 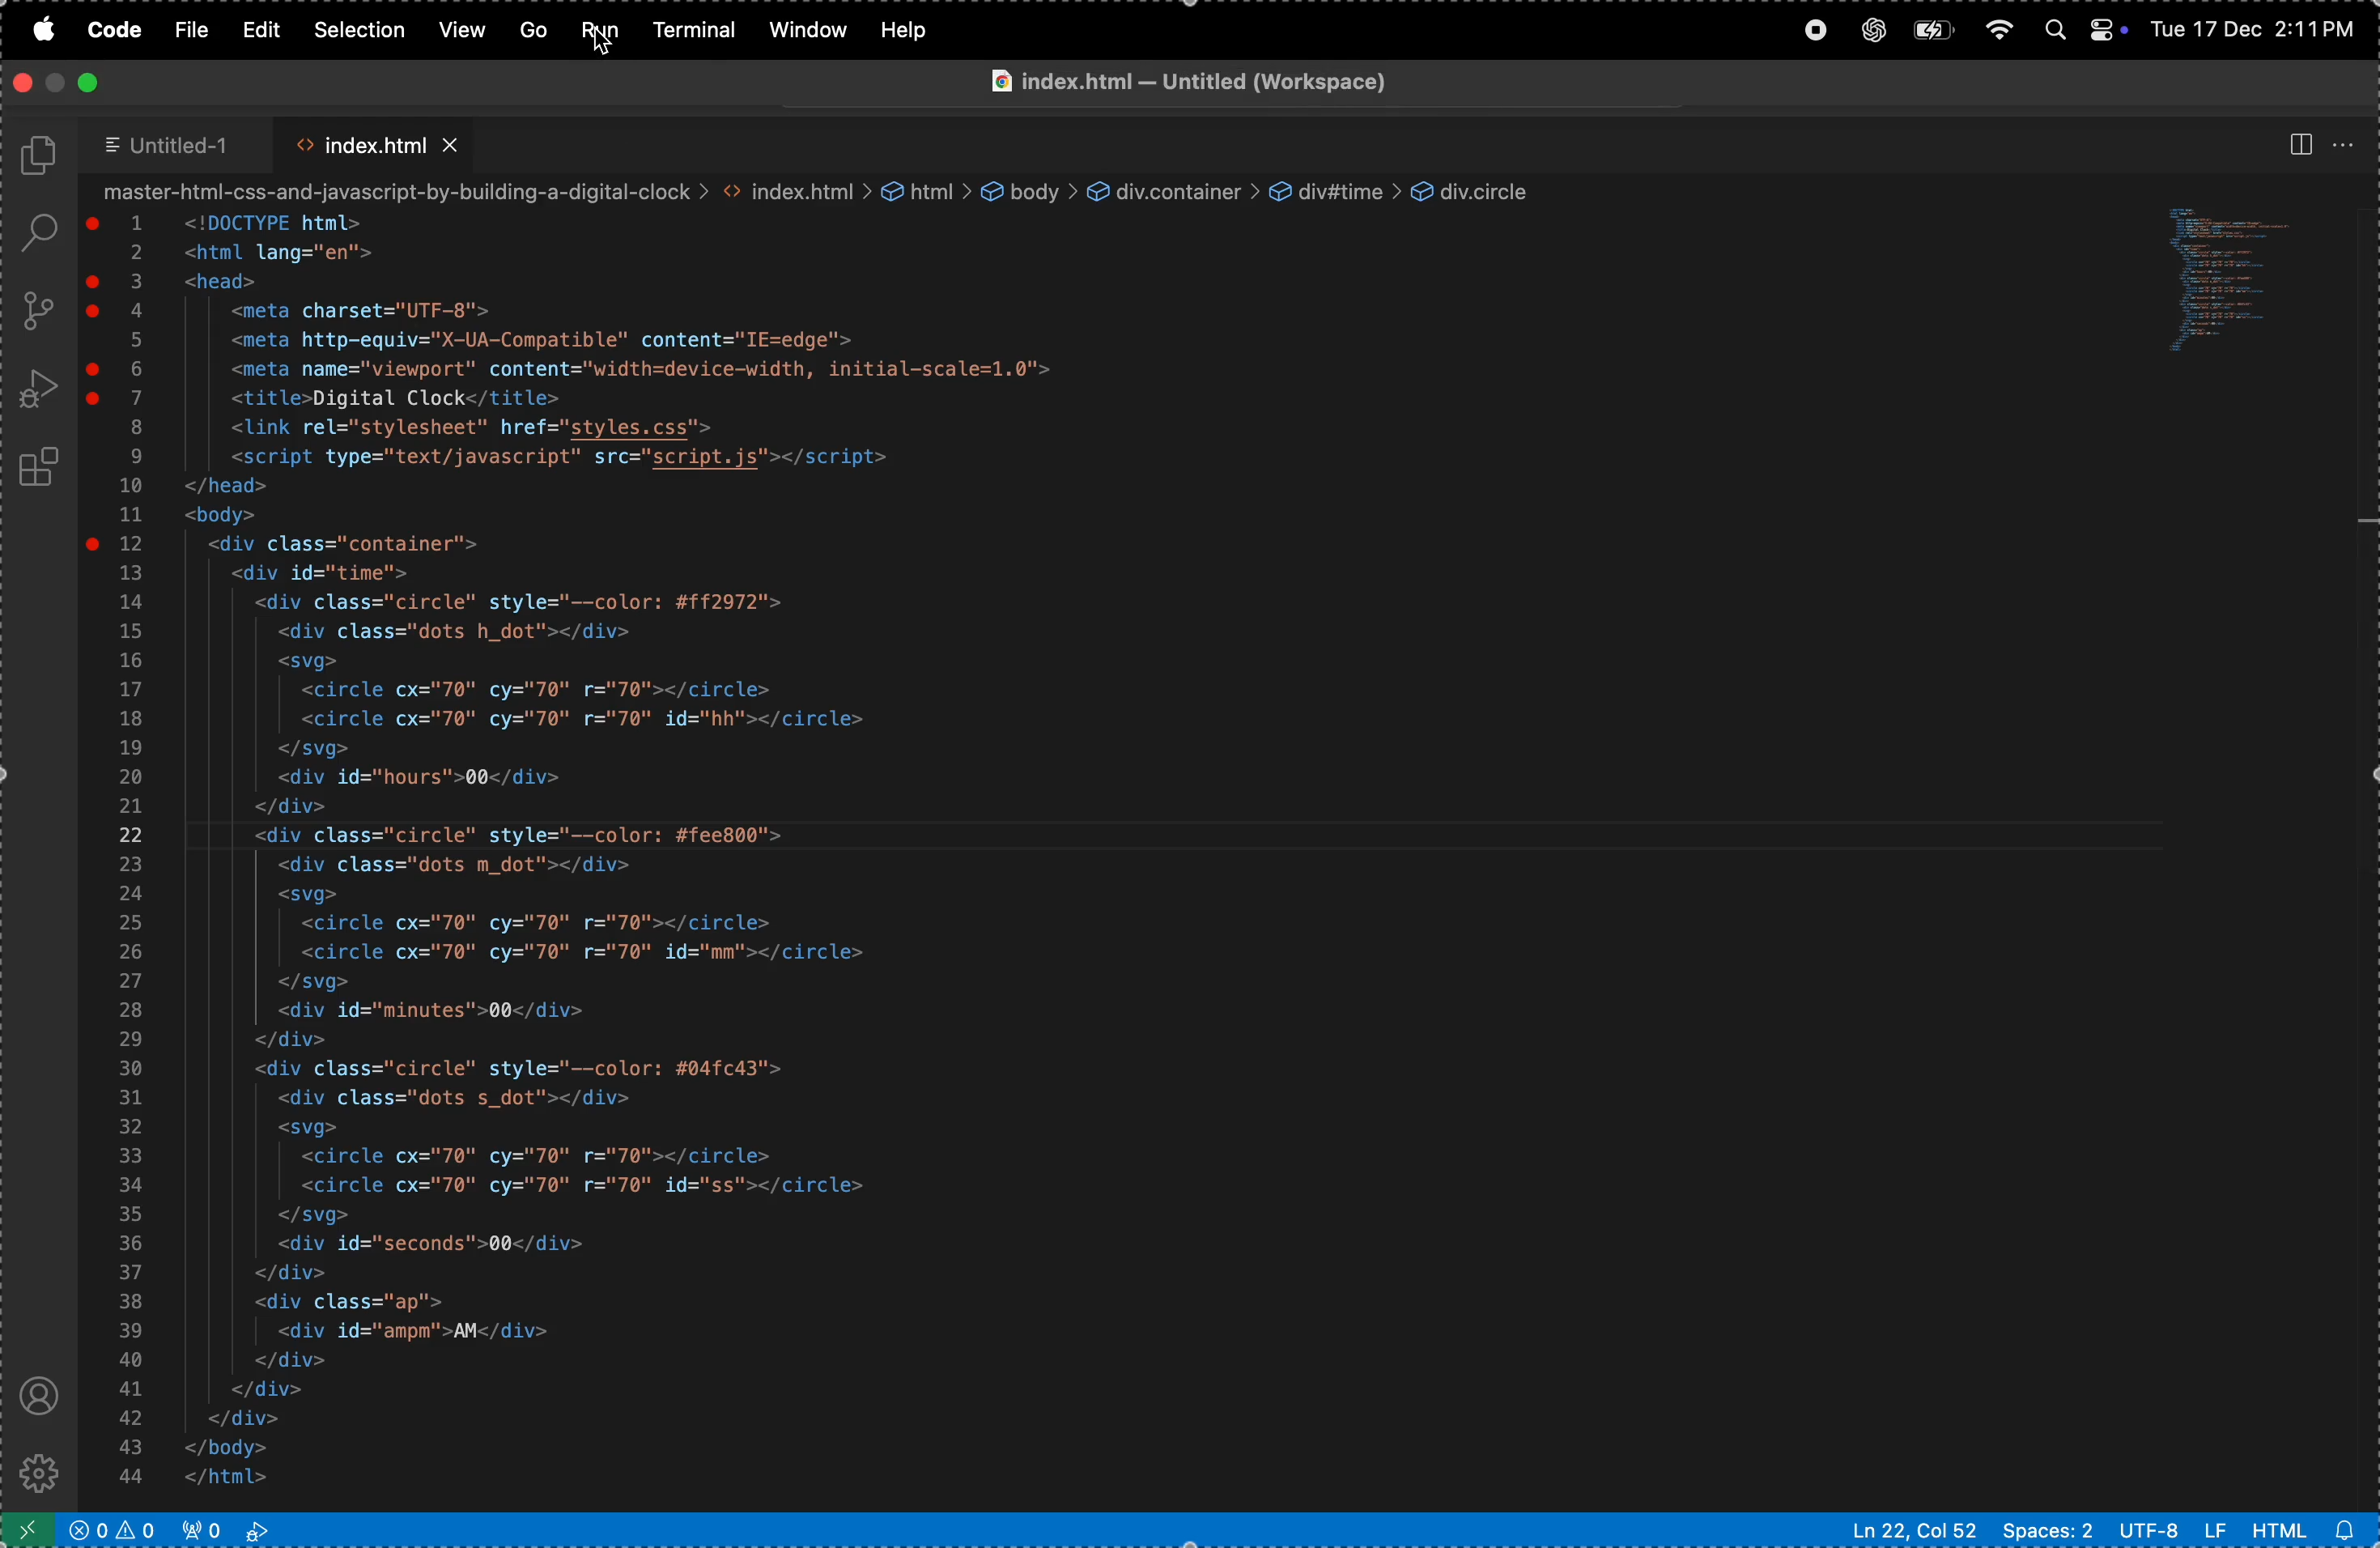 I want to click on battery, so click(x=1928, y=30).